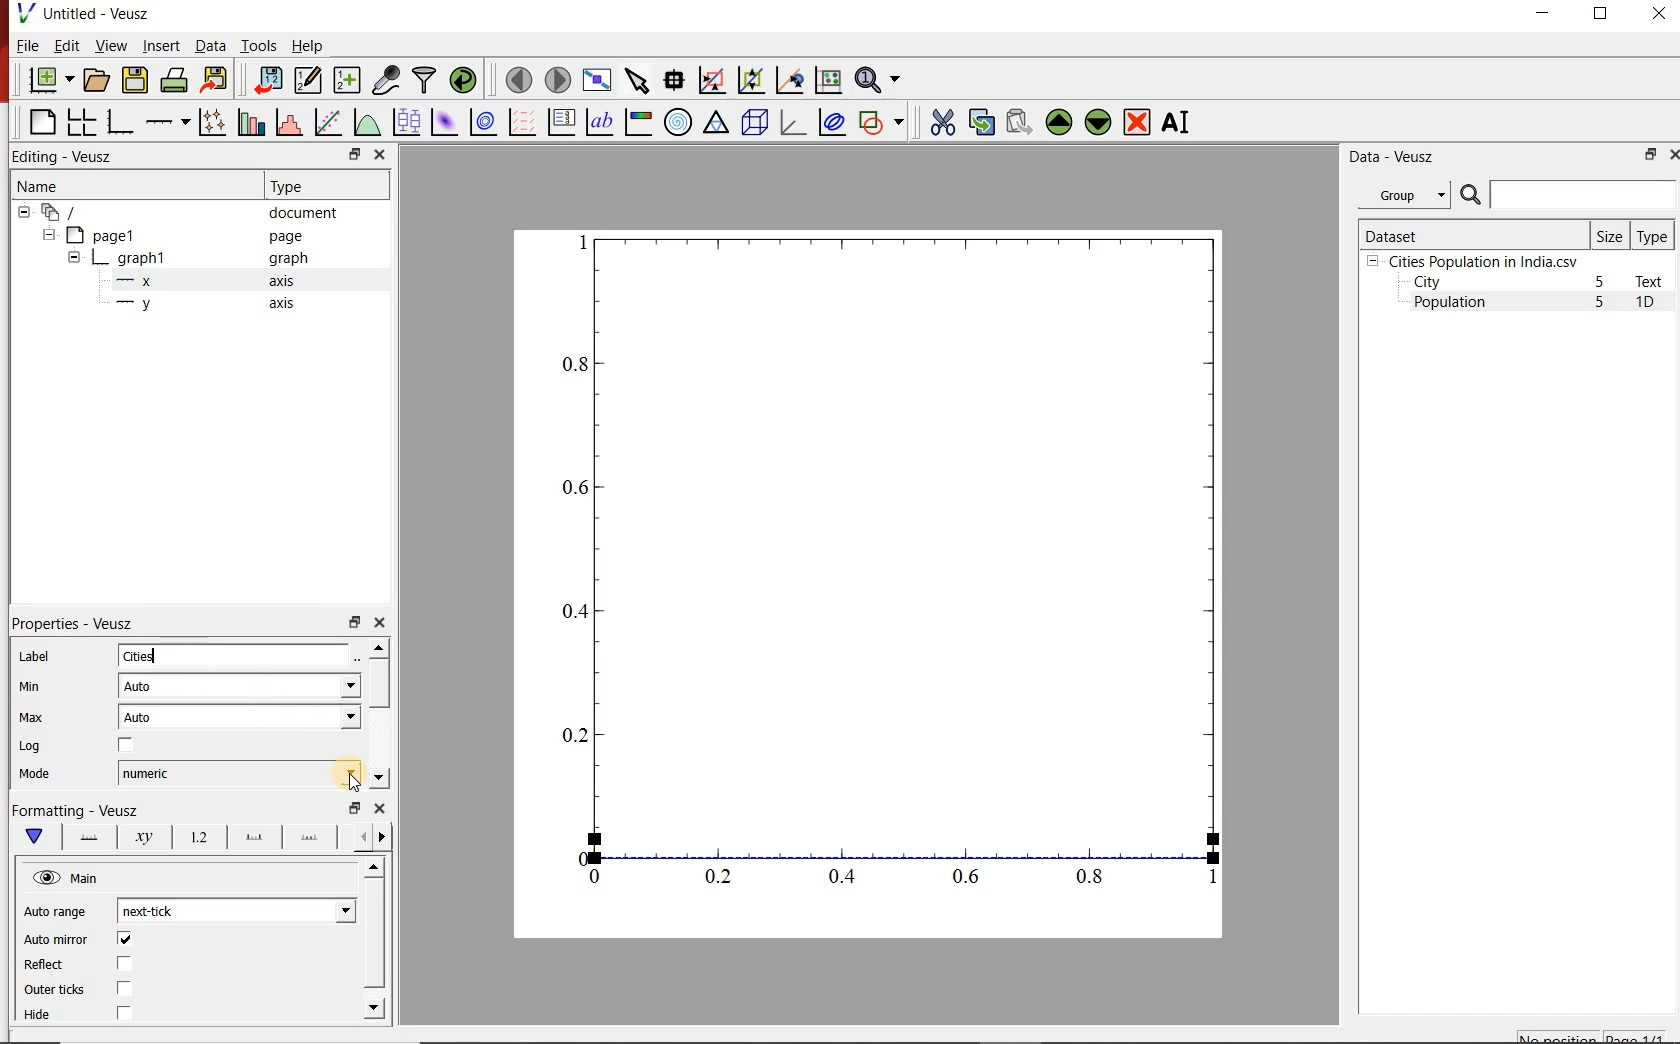  Describe the element at coordinates (32, 656) in the screenshot. I see `Label` at that location.